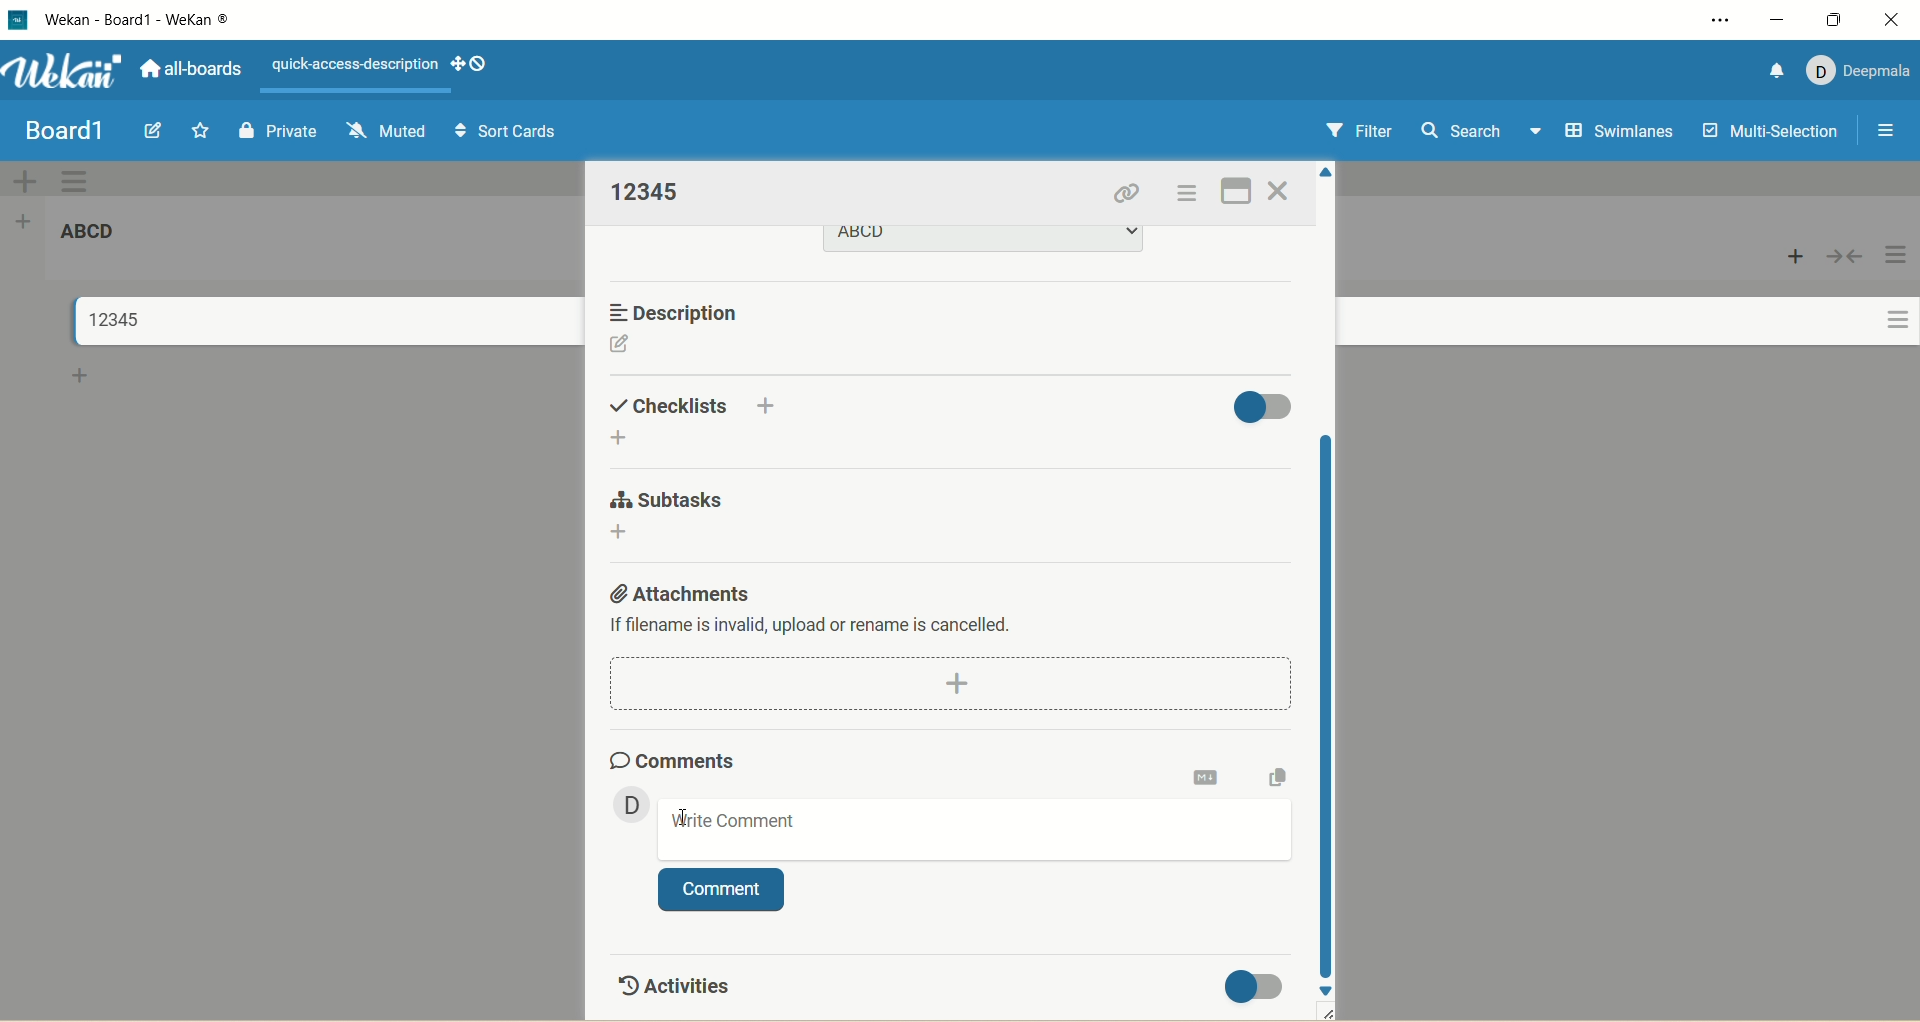  Describe the element at coordinates (625, 803) in the screenshot. I see `member` at that location.